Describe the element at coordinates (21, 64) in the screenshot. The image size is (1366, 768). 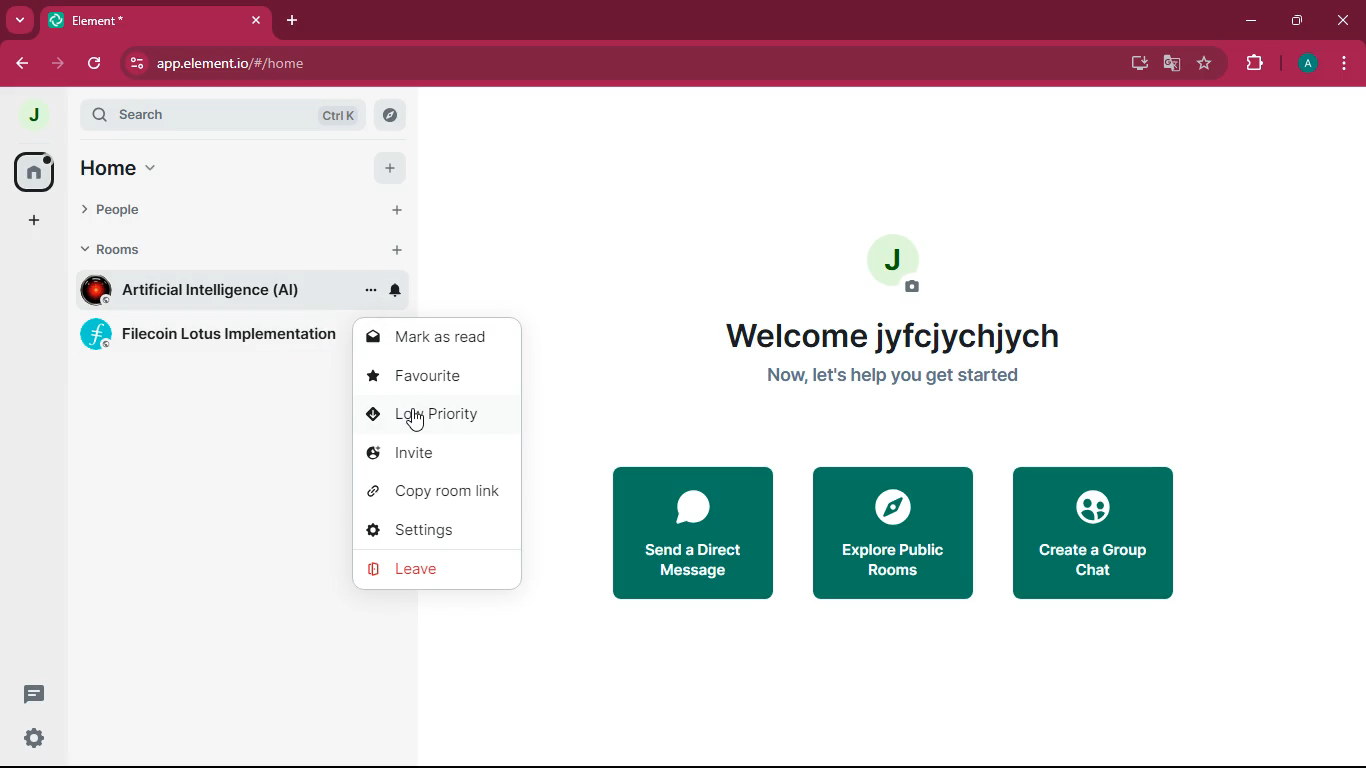
I see `back` at that location.